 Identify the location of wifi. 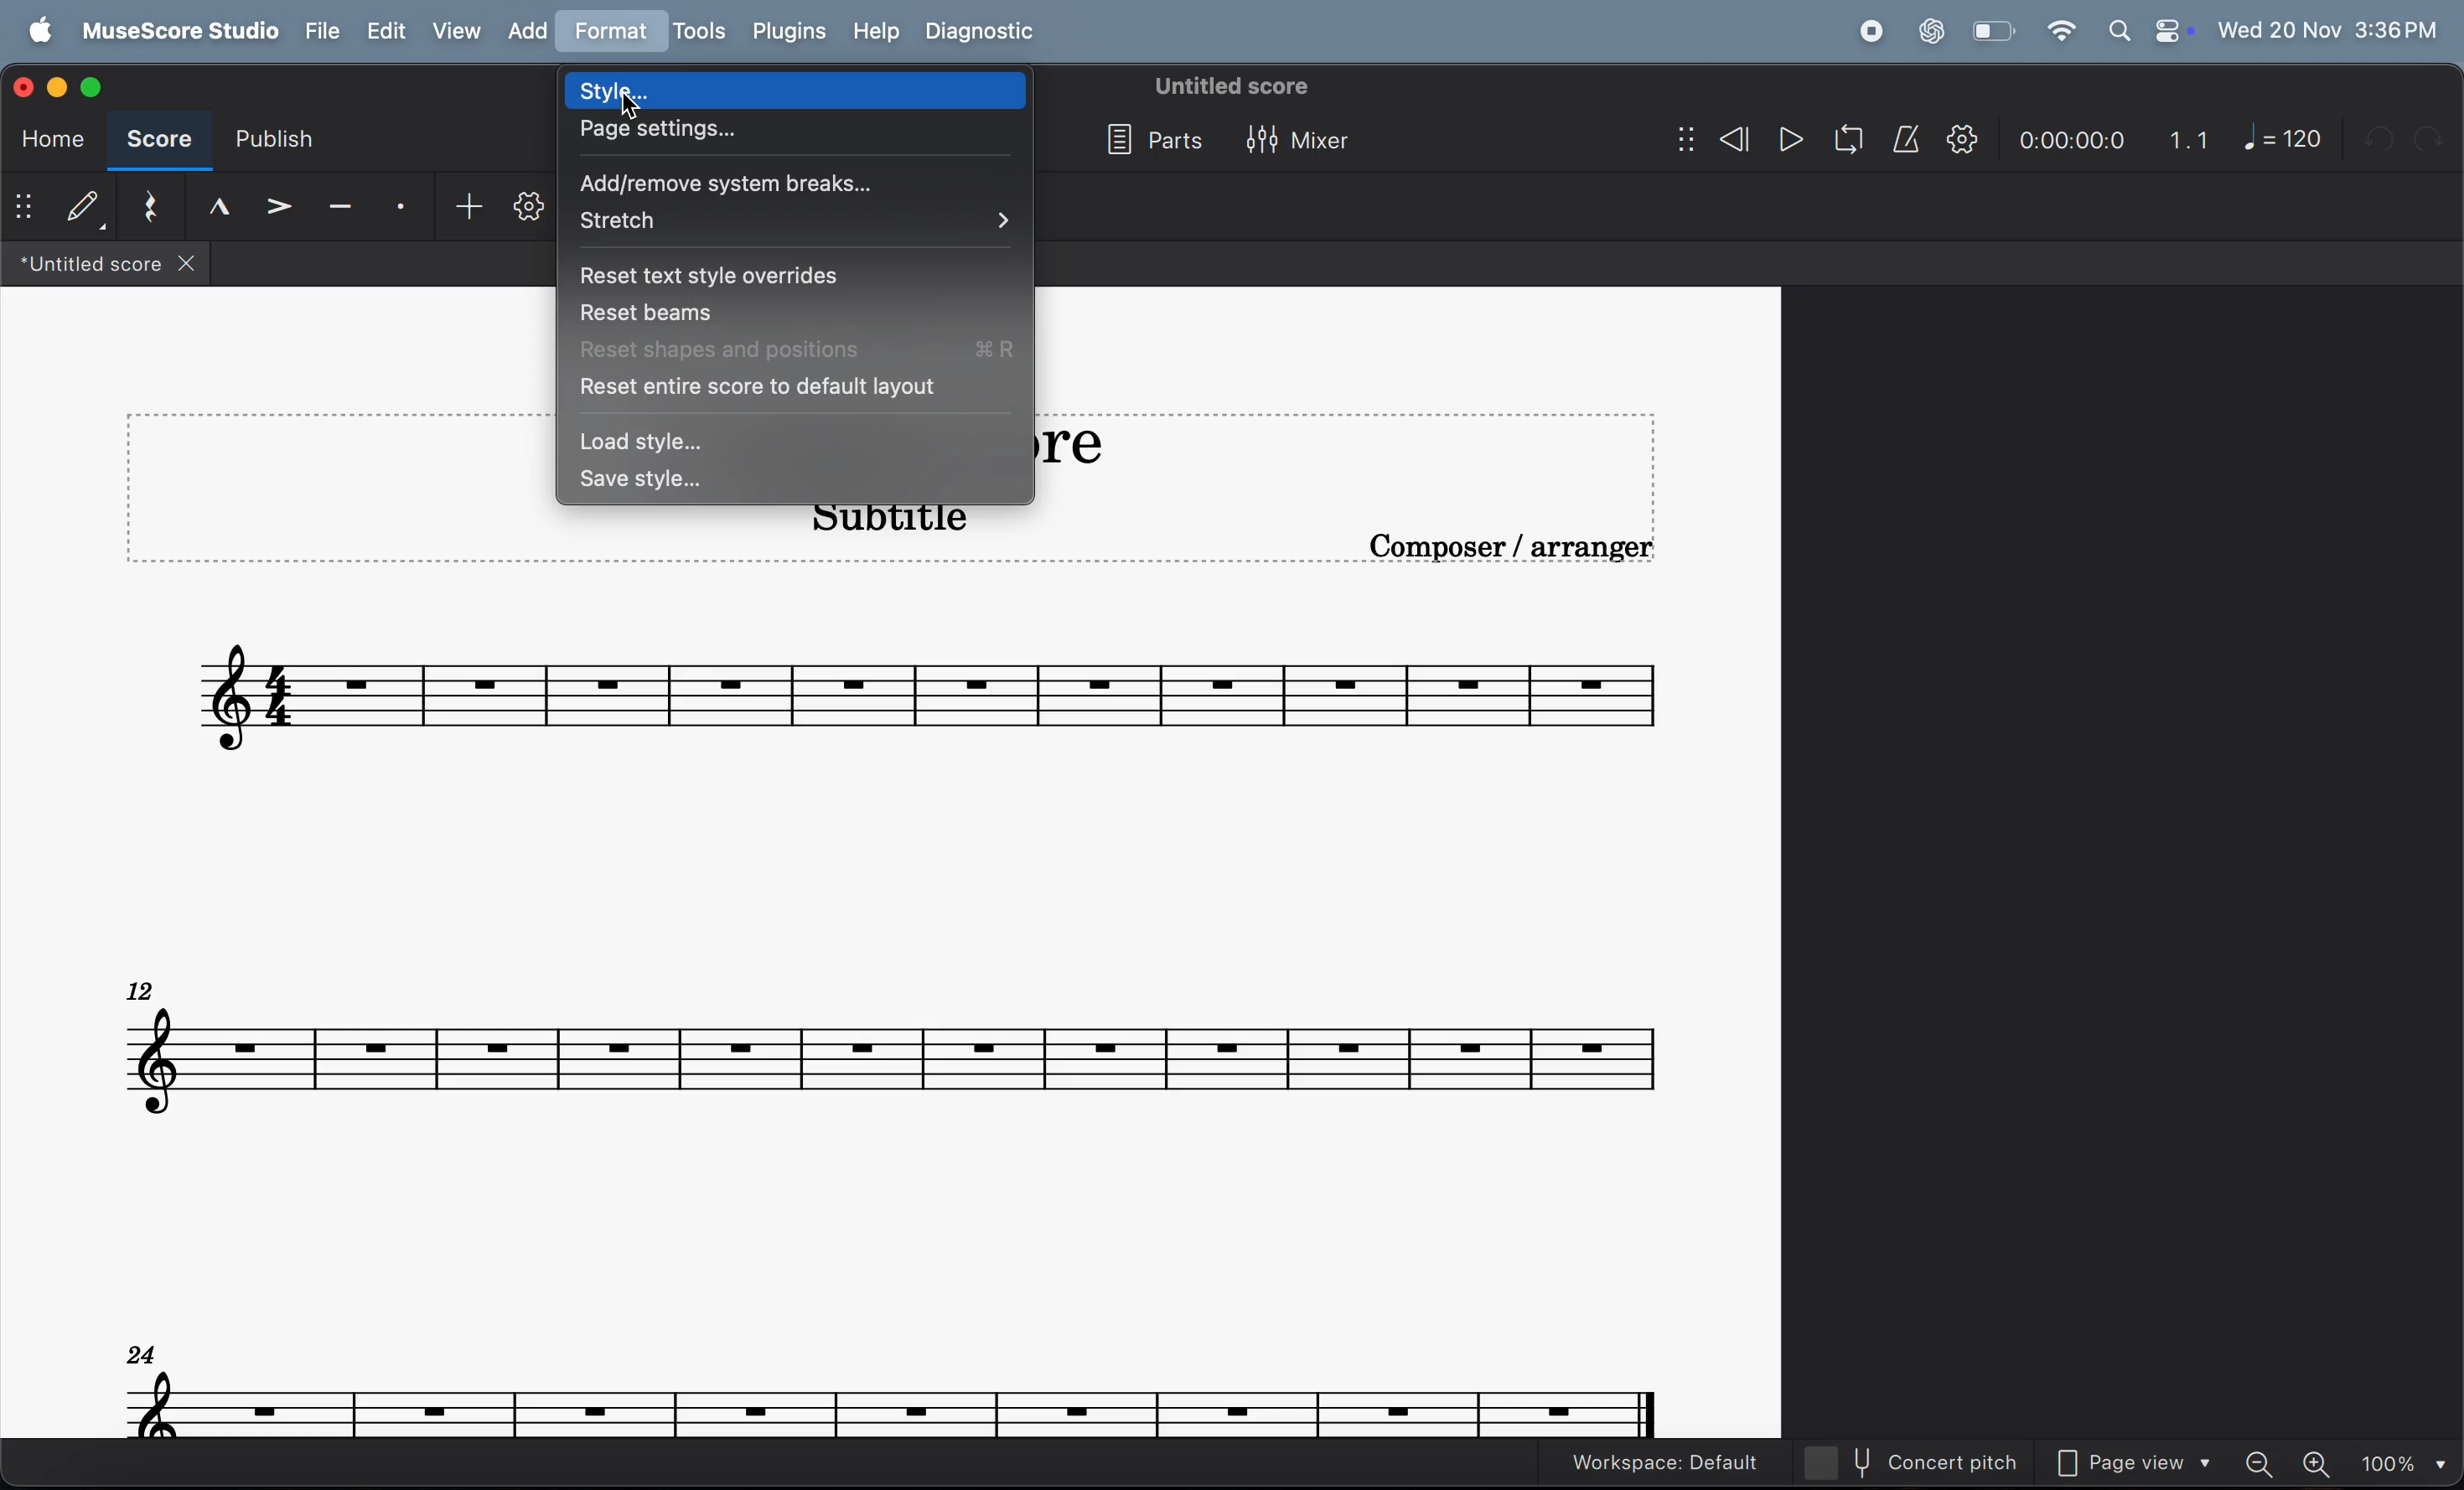
(2060, 32).